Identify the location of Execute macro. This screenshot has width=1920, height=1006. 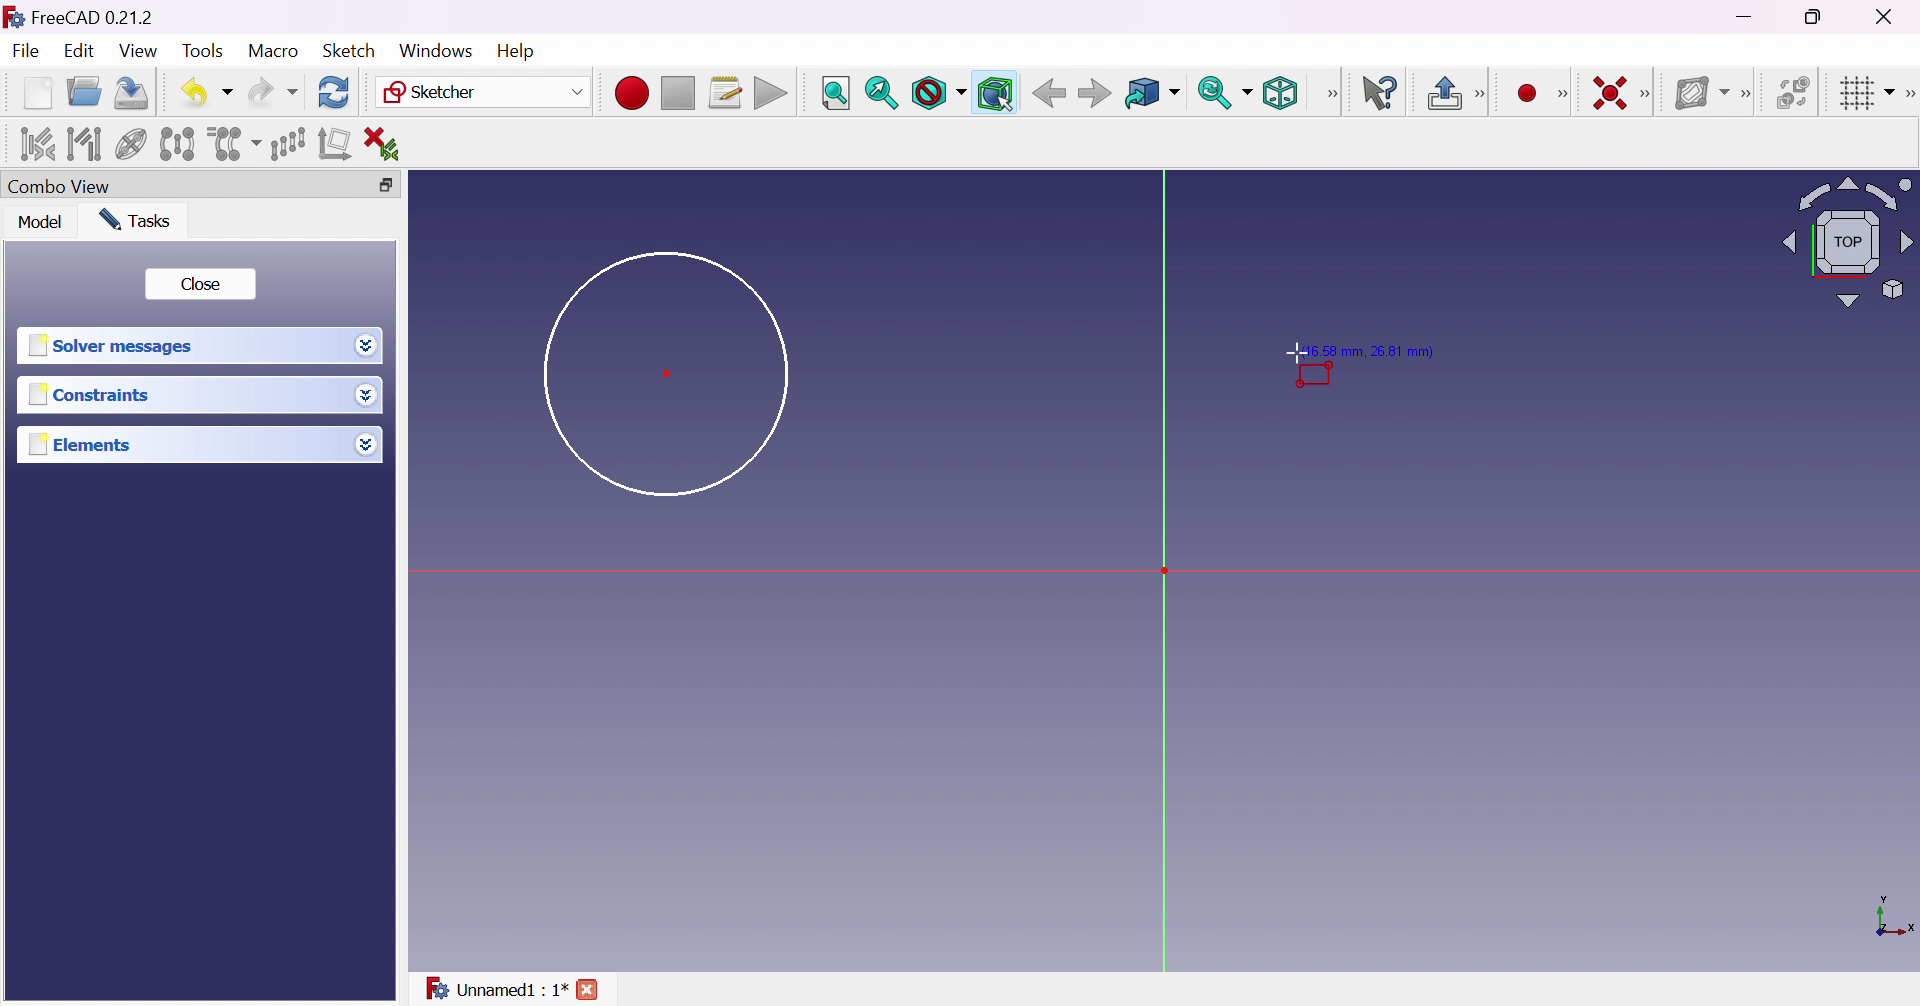
(771, 96).